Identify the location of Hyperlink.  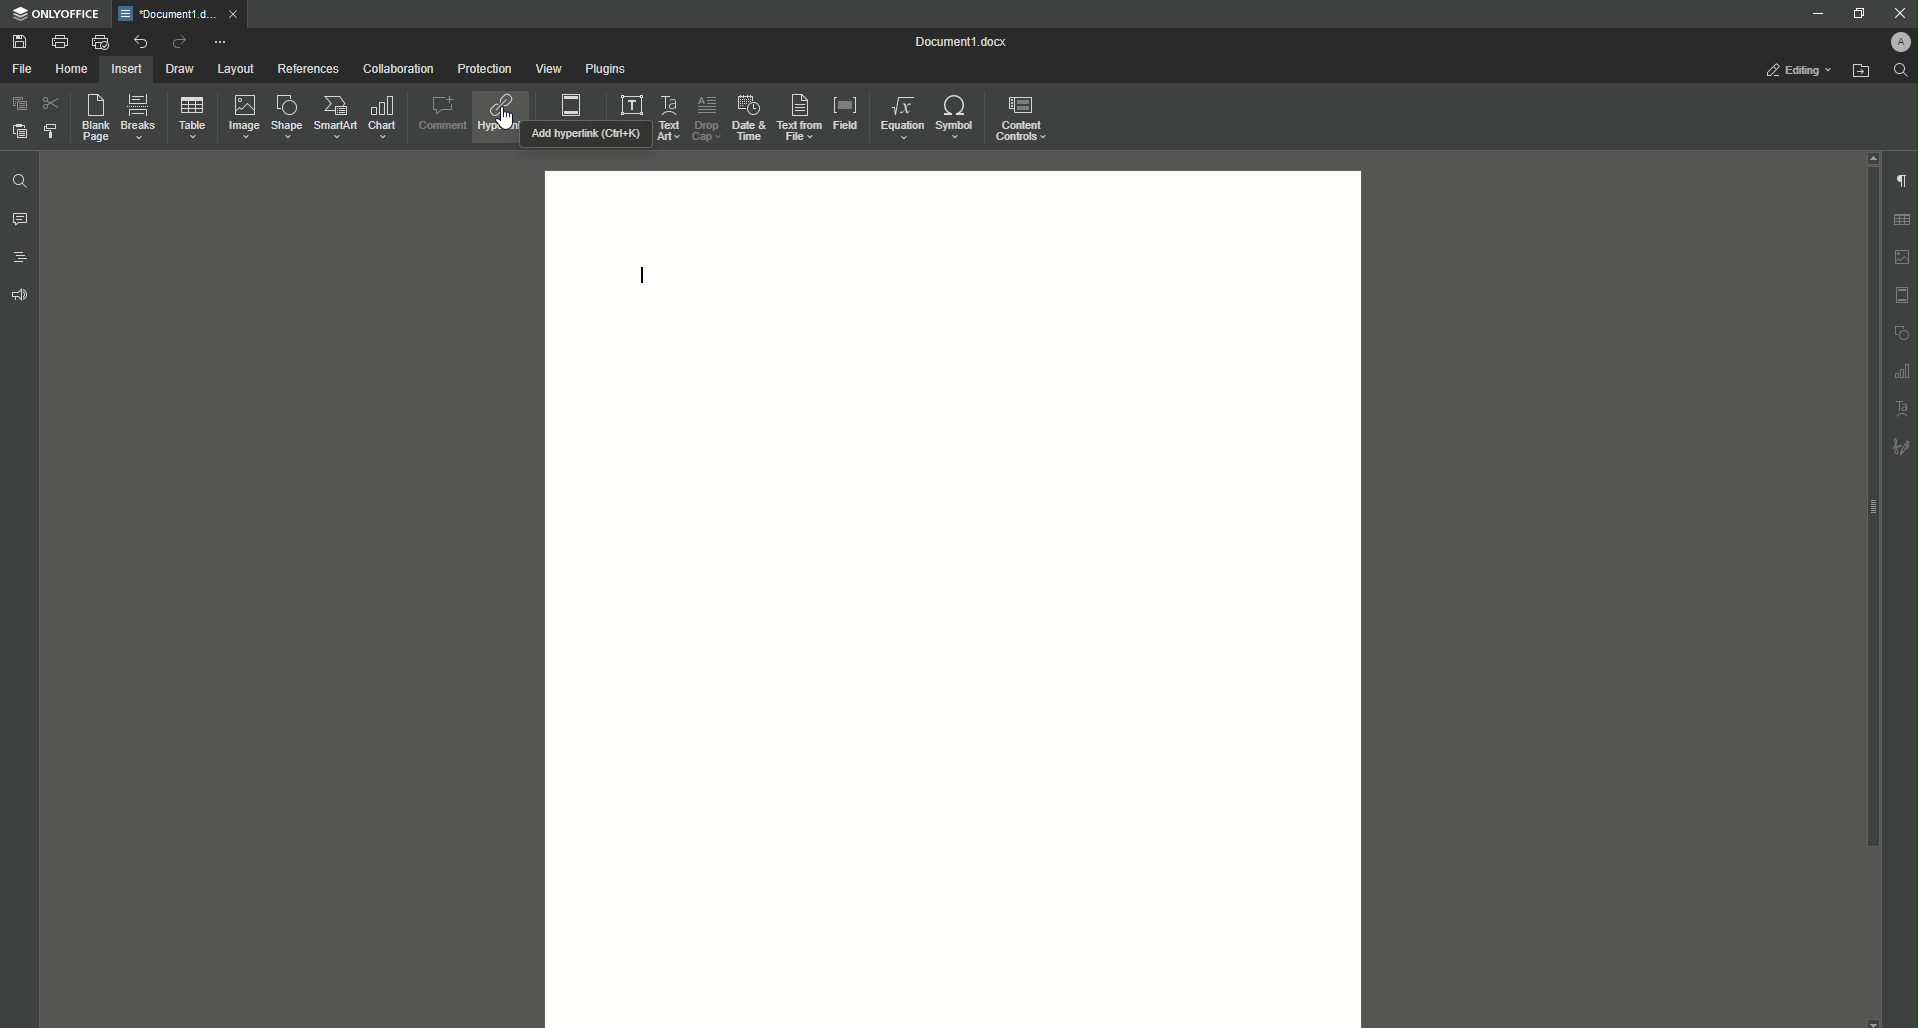
(498, 116).